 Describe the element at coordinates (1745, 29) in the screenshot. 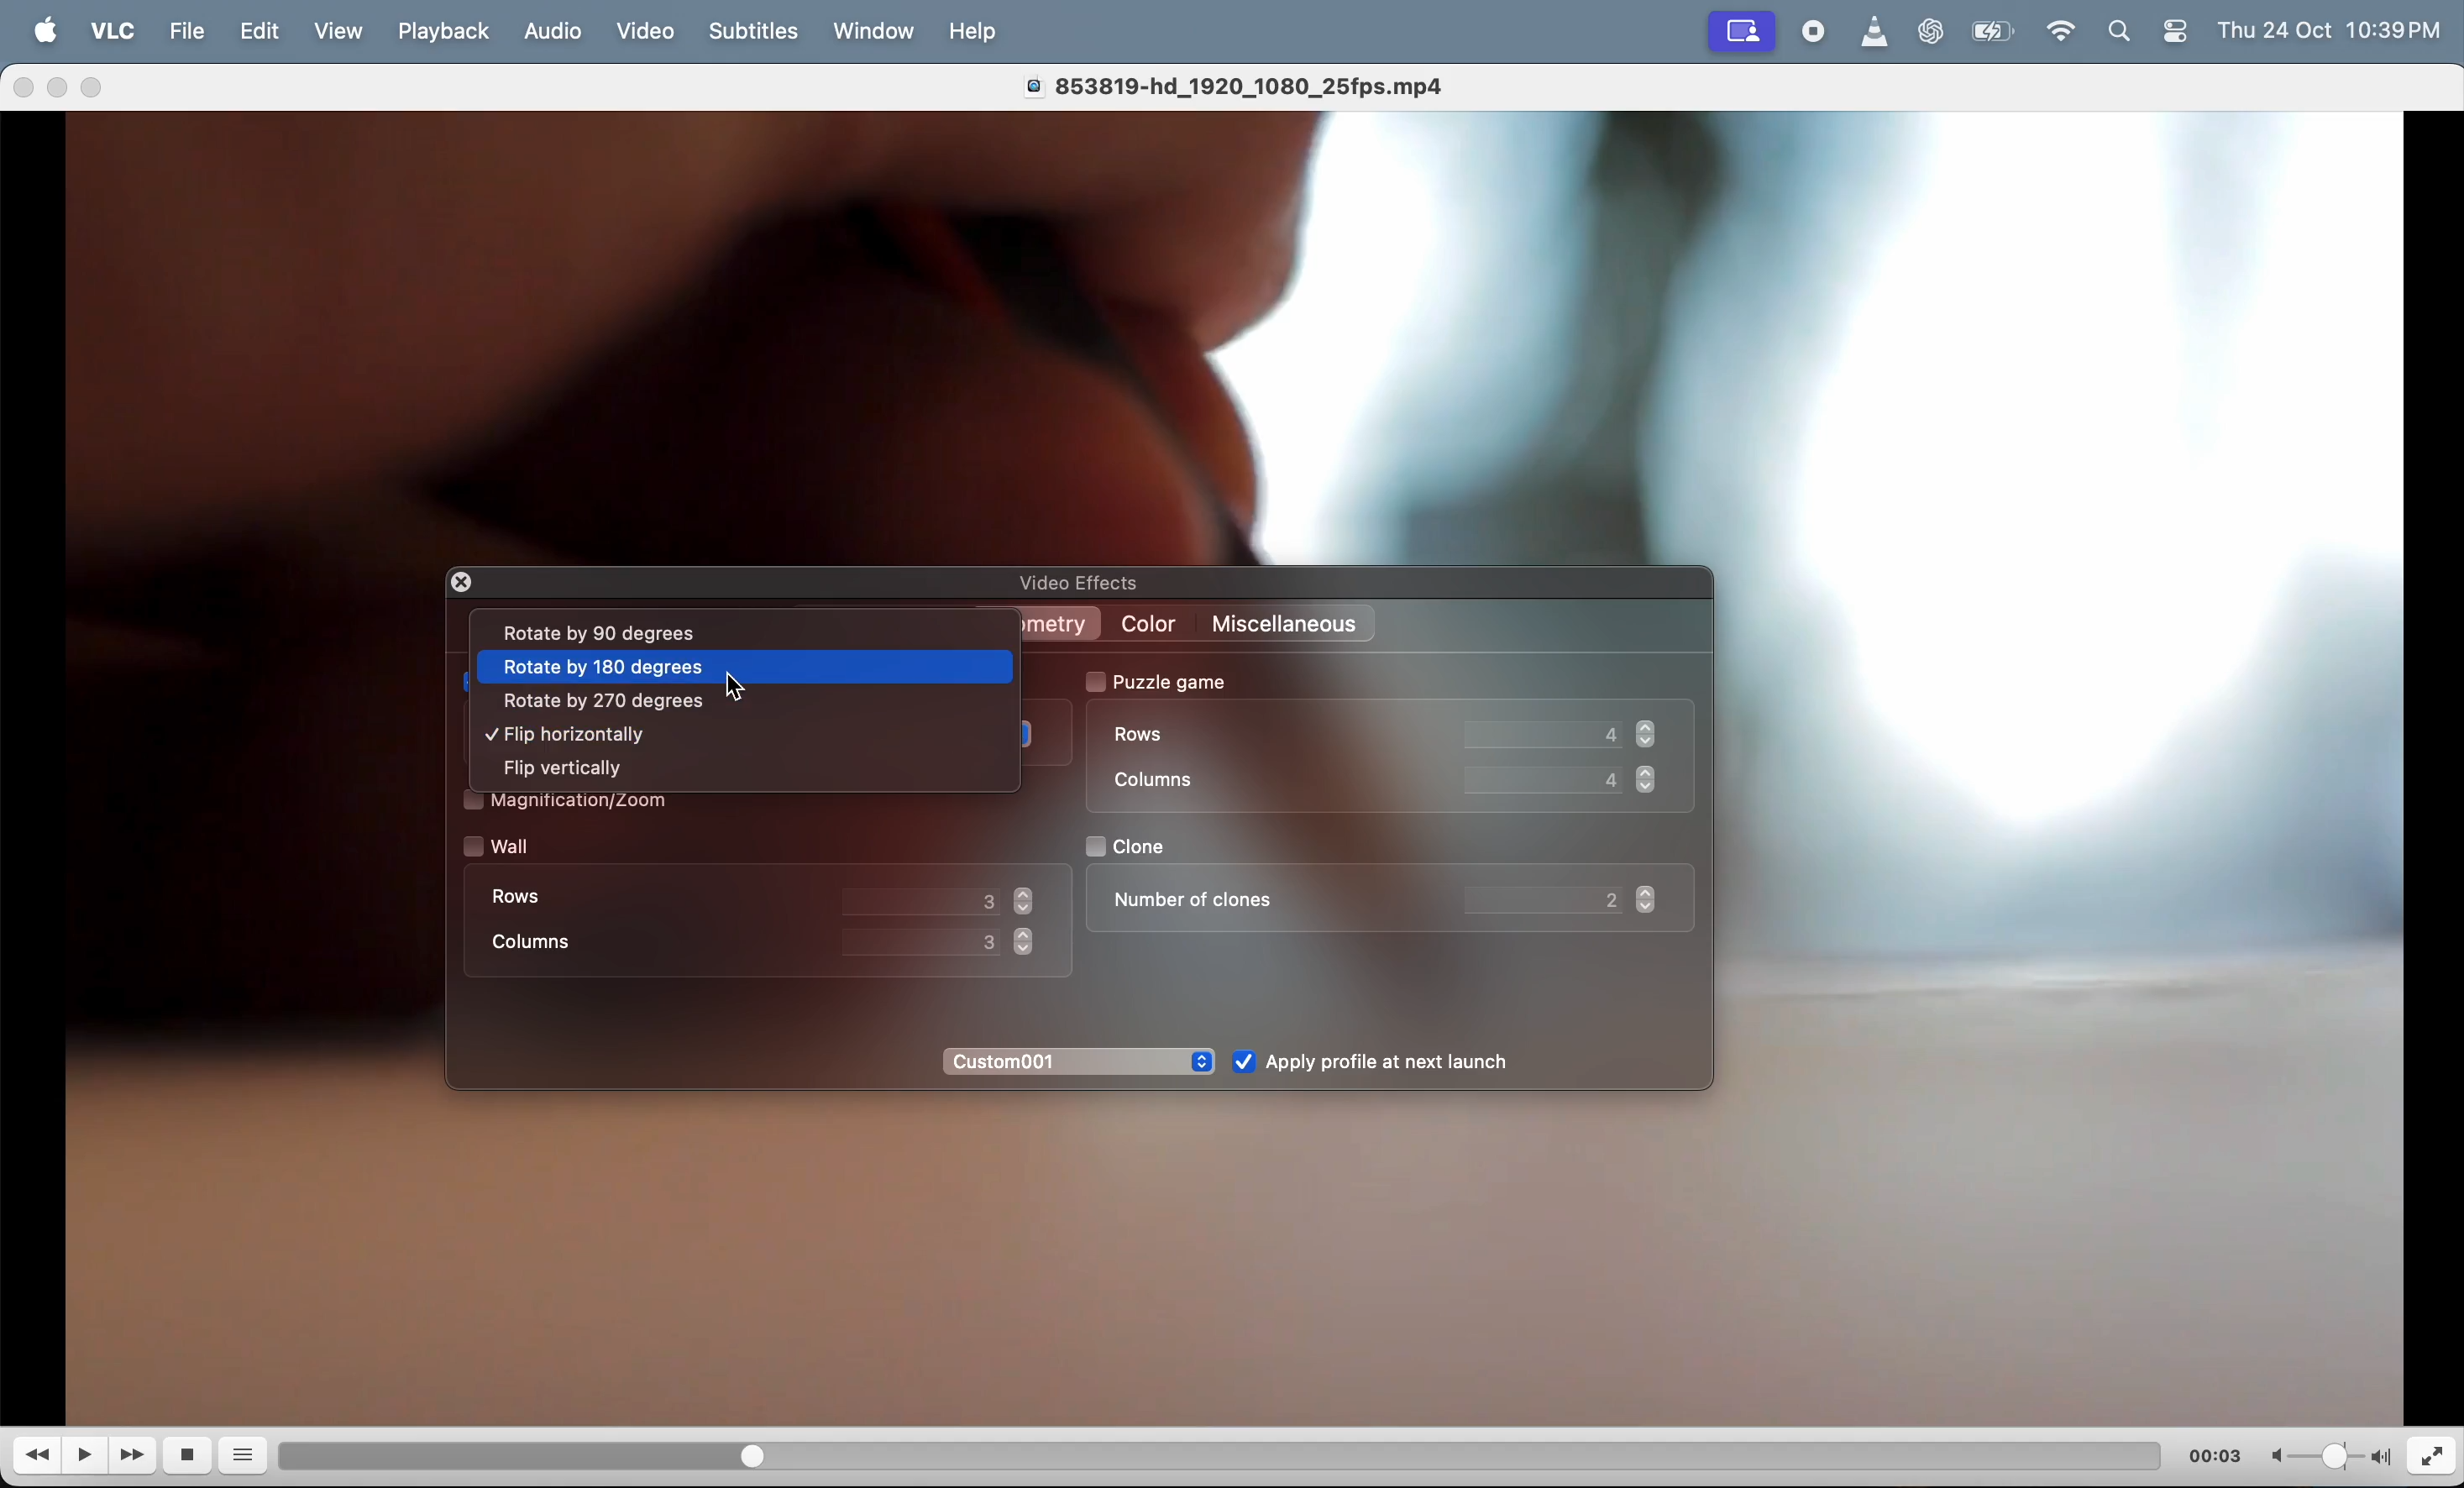

I see `recording window` at that location.